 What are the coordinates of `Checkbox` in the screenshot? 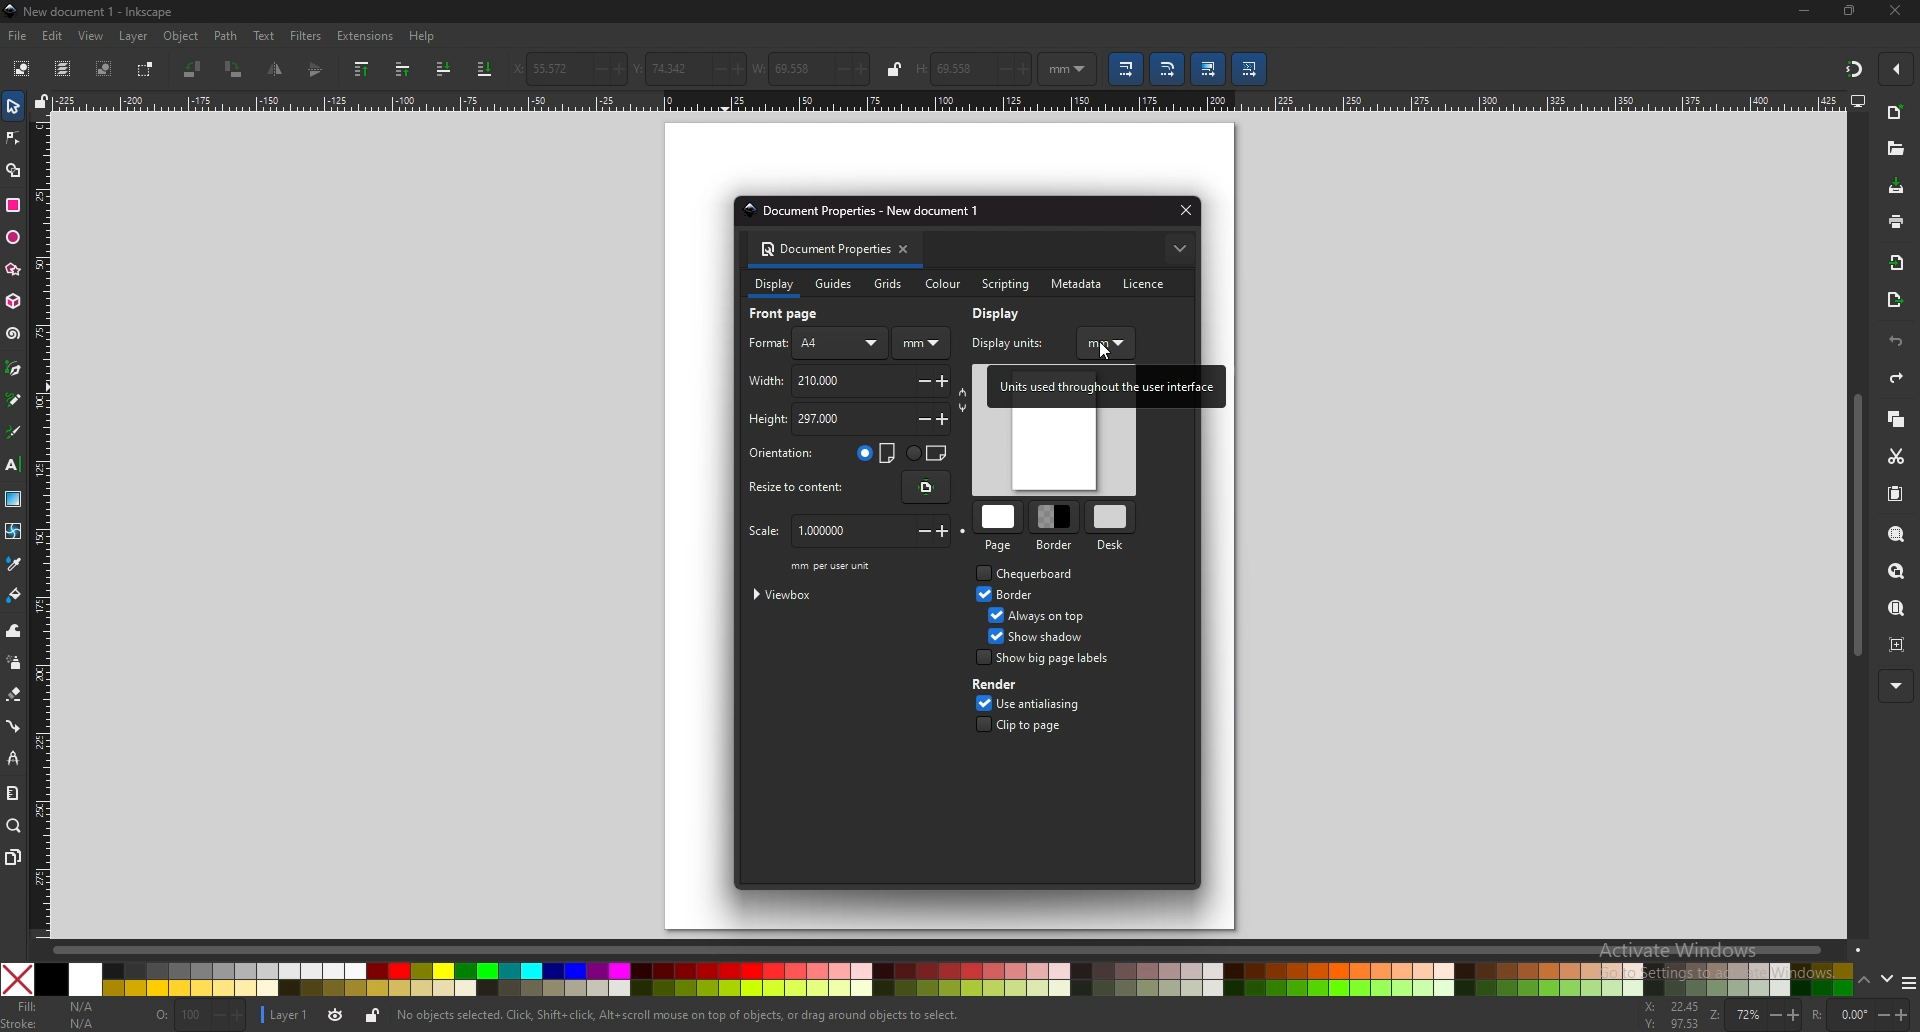 It's located at (990, 613).